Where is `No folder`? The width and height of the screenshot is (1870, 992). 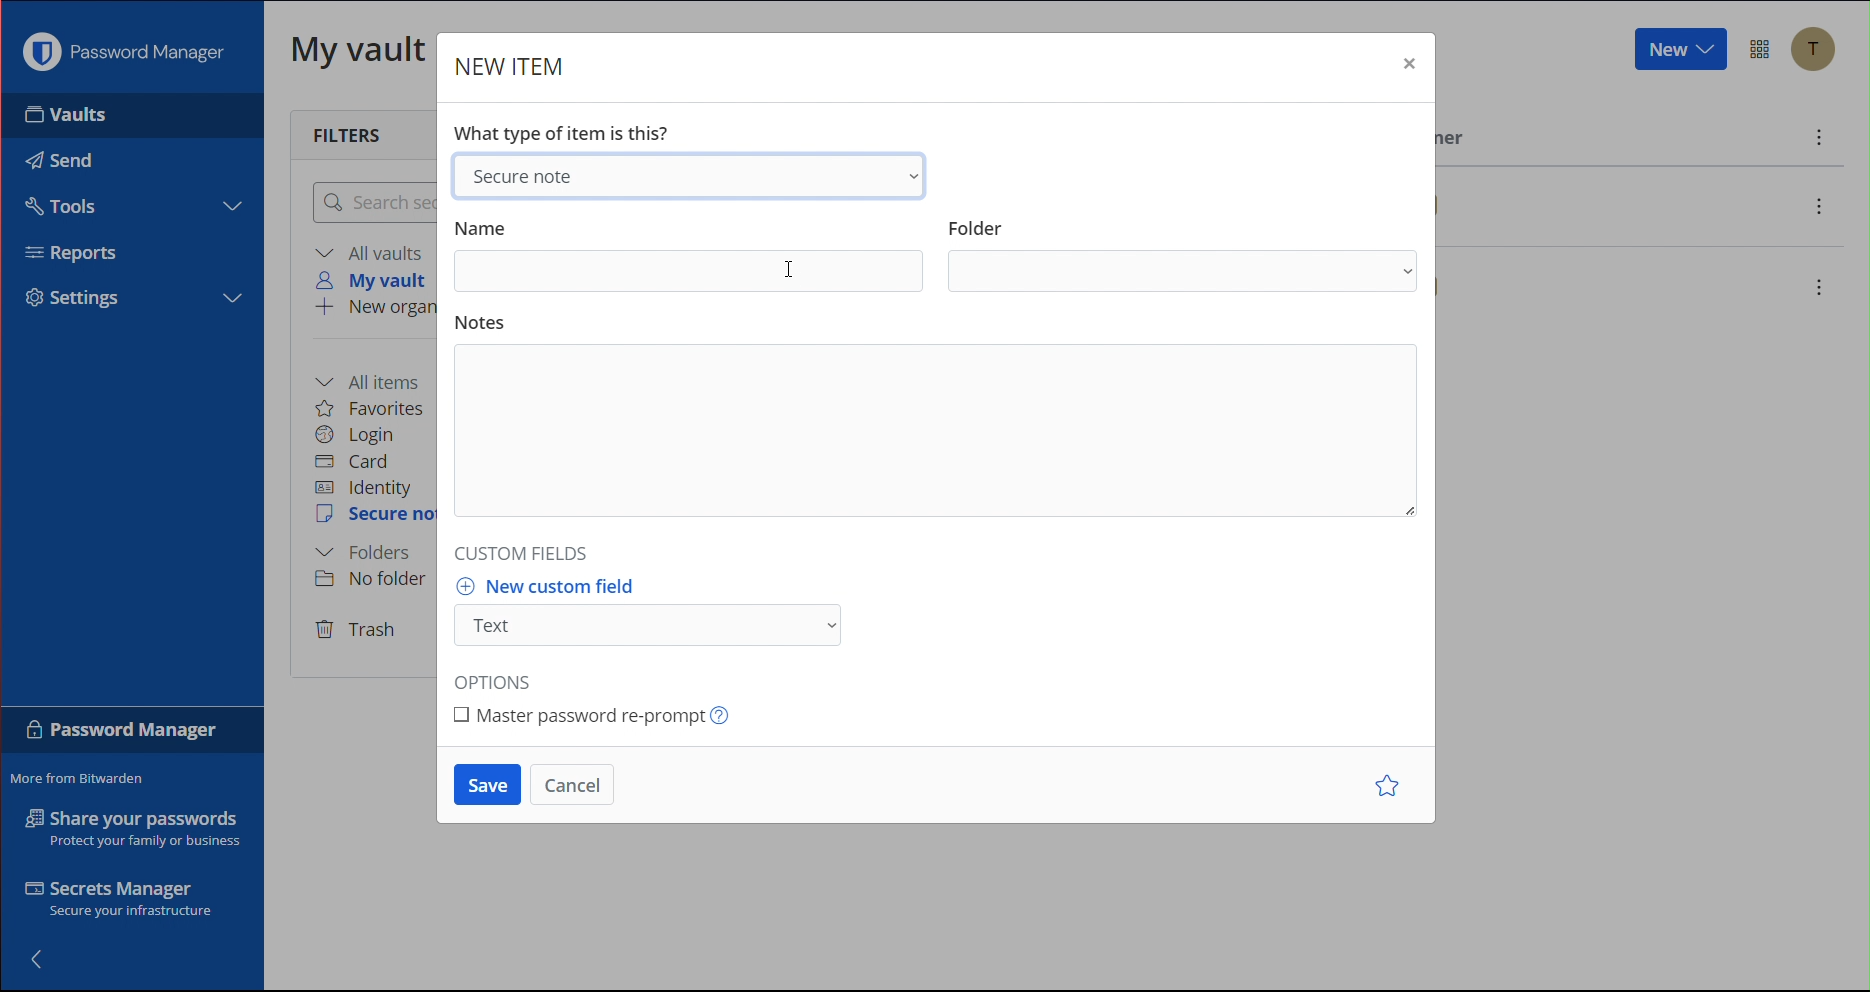 No folder is located at coordinates (372, 581).